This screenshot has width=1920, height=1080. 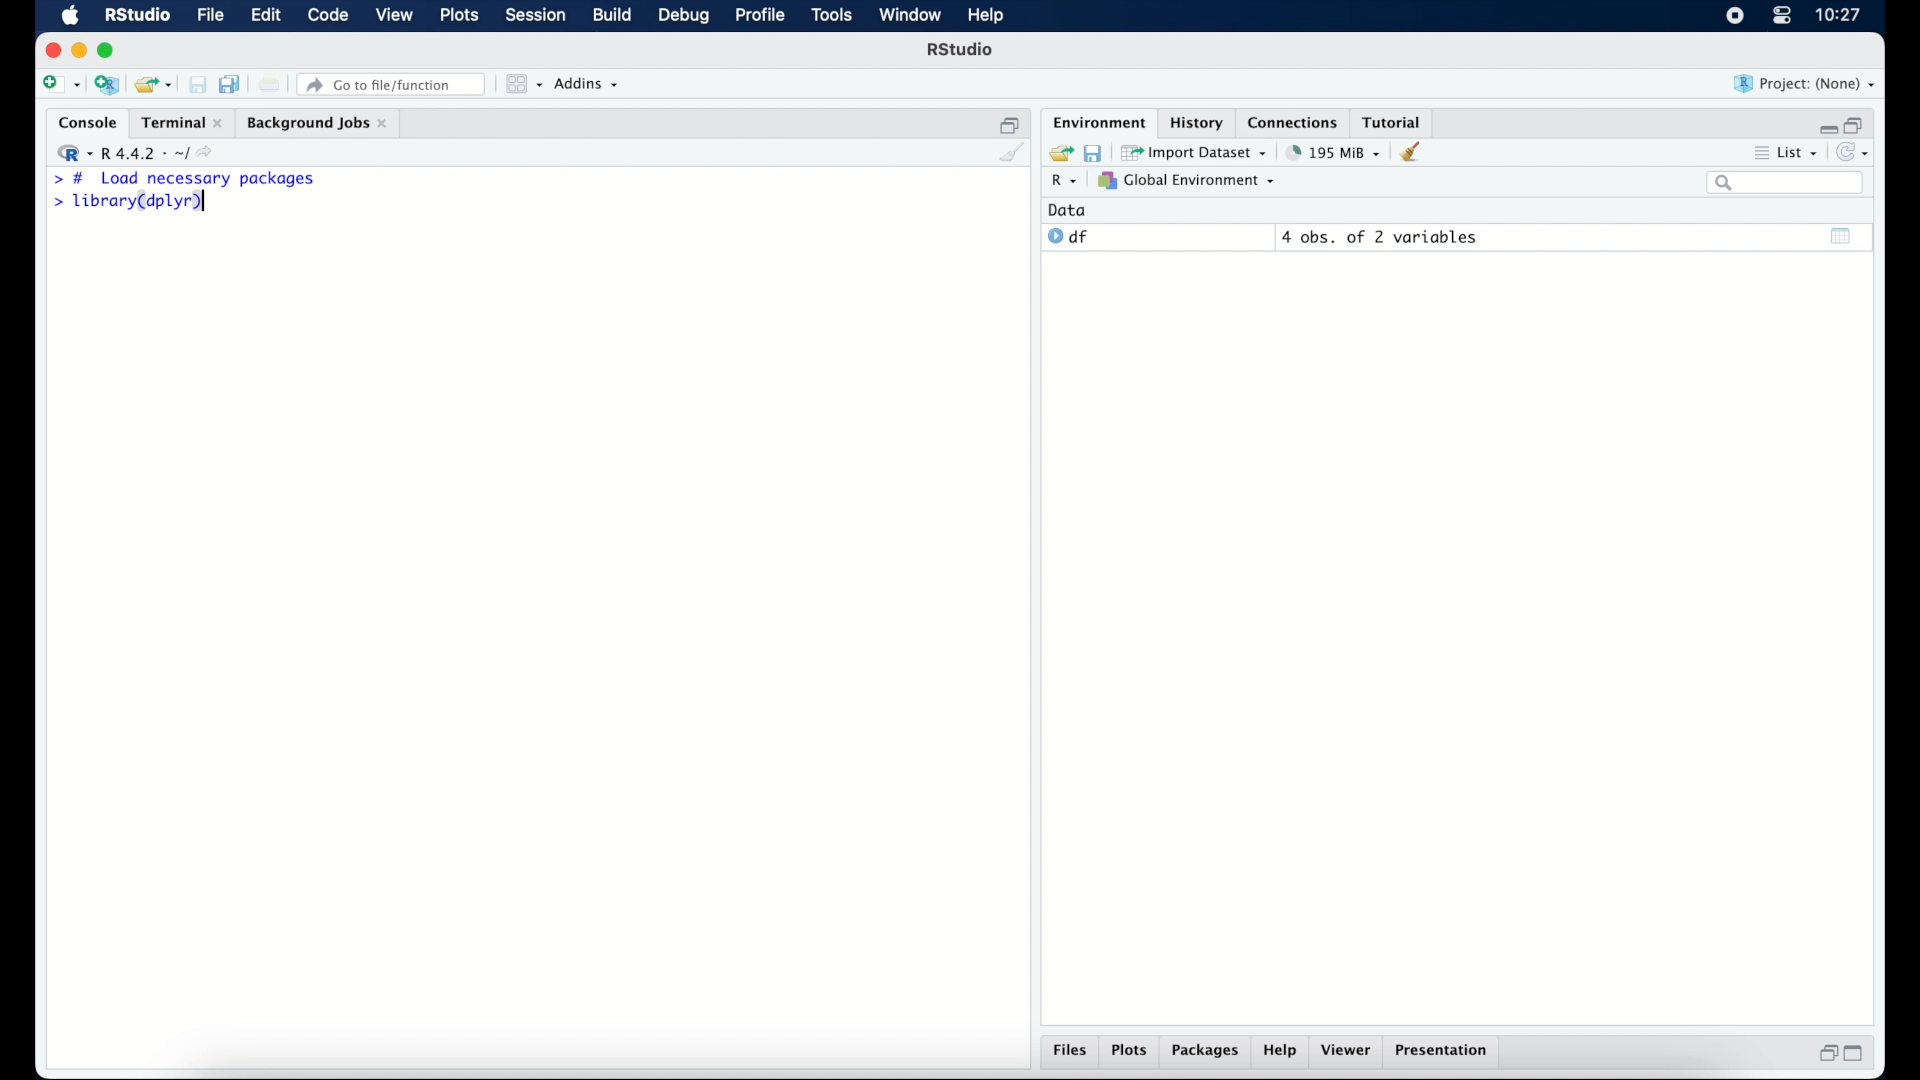 I want to click on R Studio, so click(x=962, y=52).